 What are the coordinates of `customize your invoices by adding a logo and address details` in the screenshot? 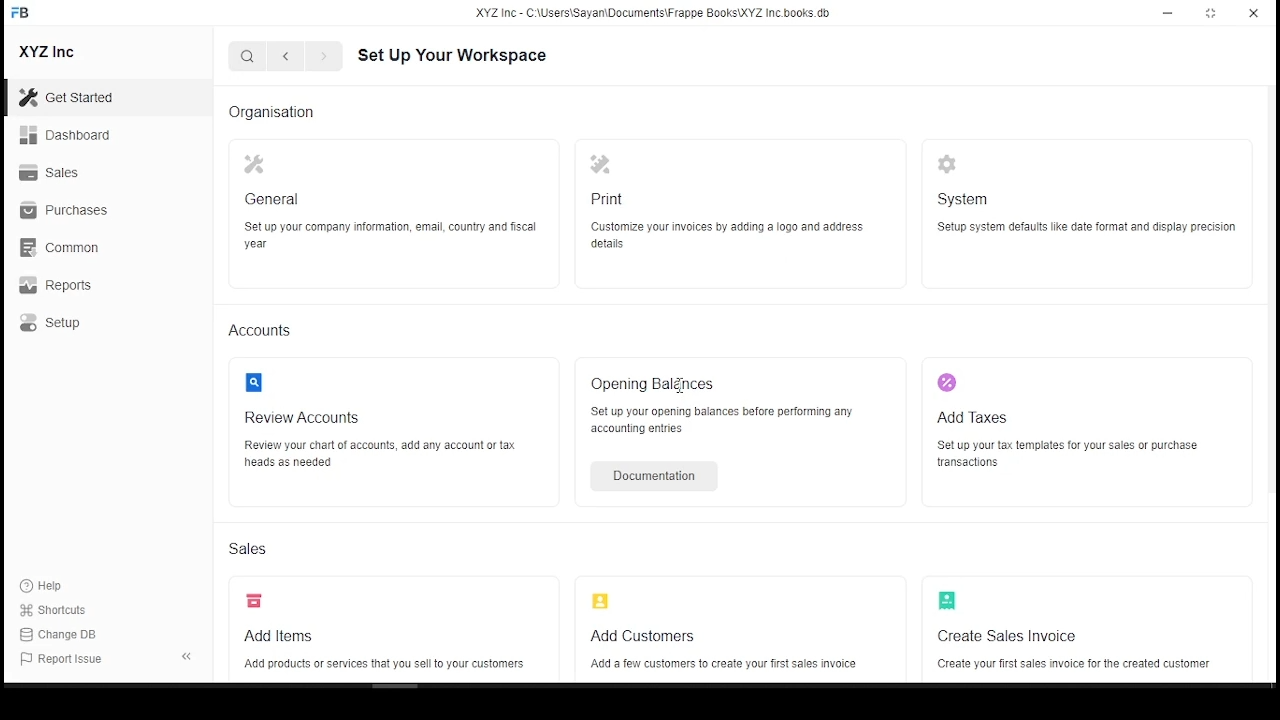 It's located at (728, 236).